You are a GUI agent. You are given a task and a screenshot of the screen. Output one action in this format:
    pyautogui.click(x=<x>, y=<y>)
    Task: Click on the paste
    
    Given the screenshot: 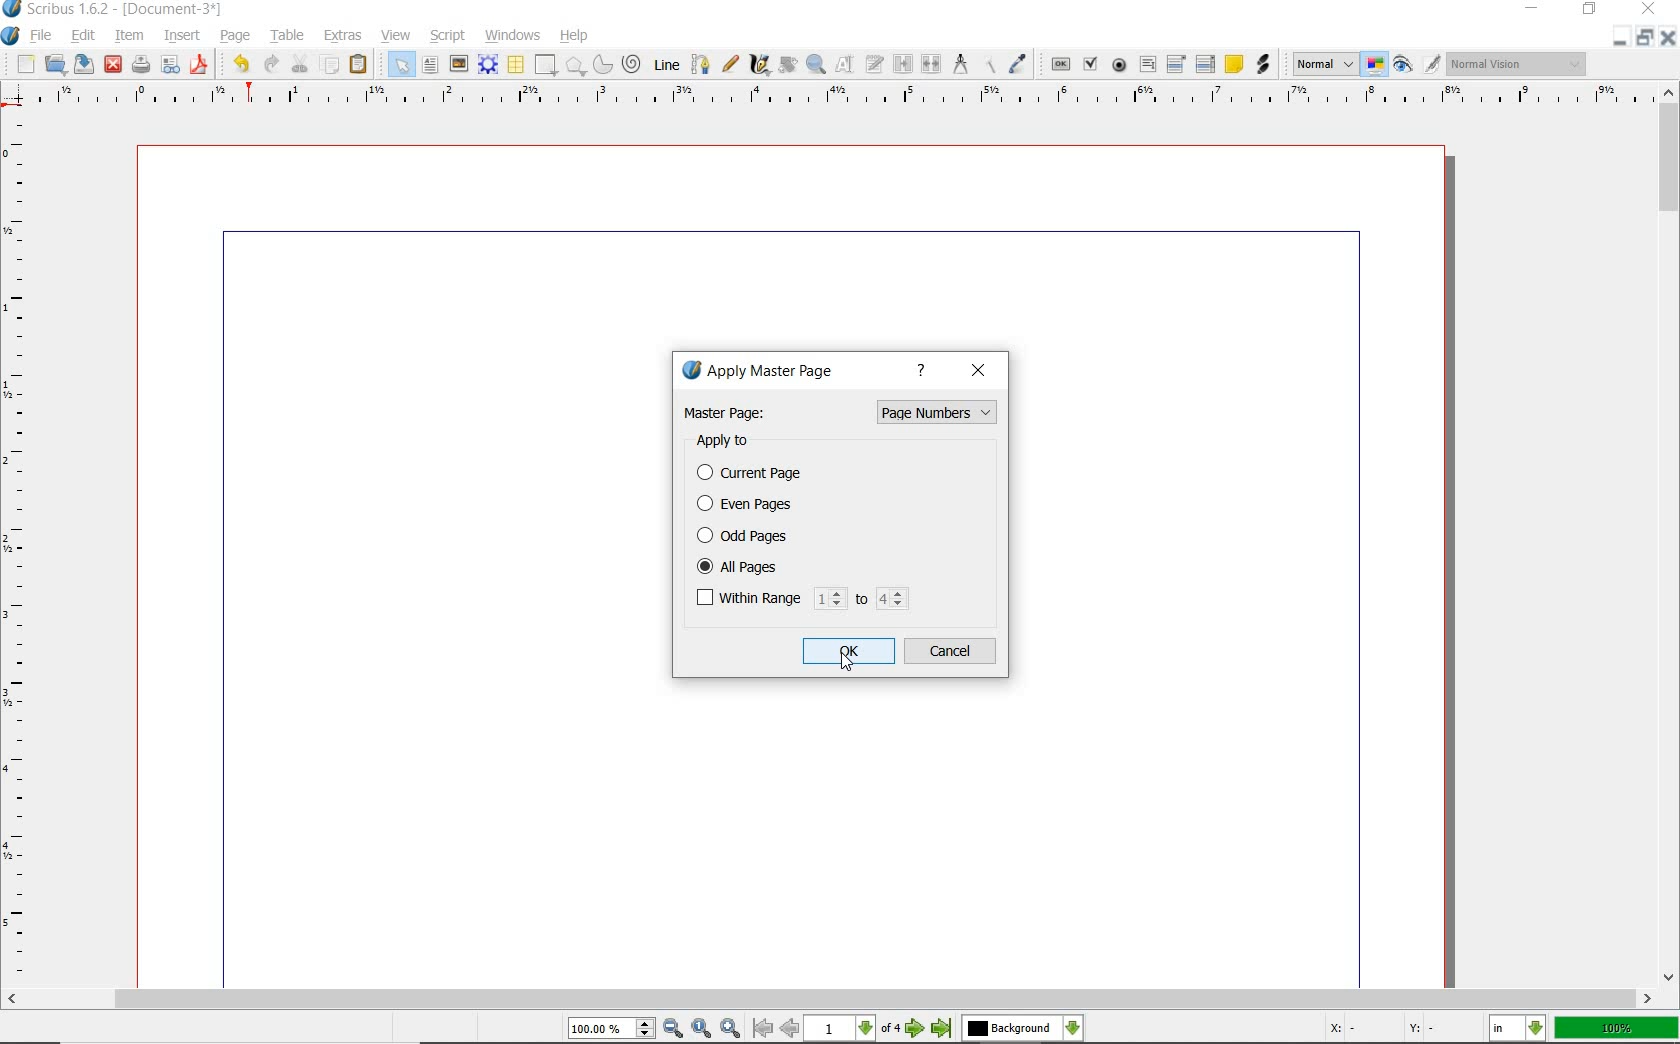 What is the action you would take?
    pyautogui.click(x=358, y=64)
    